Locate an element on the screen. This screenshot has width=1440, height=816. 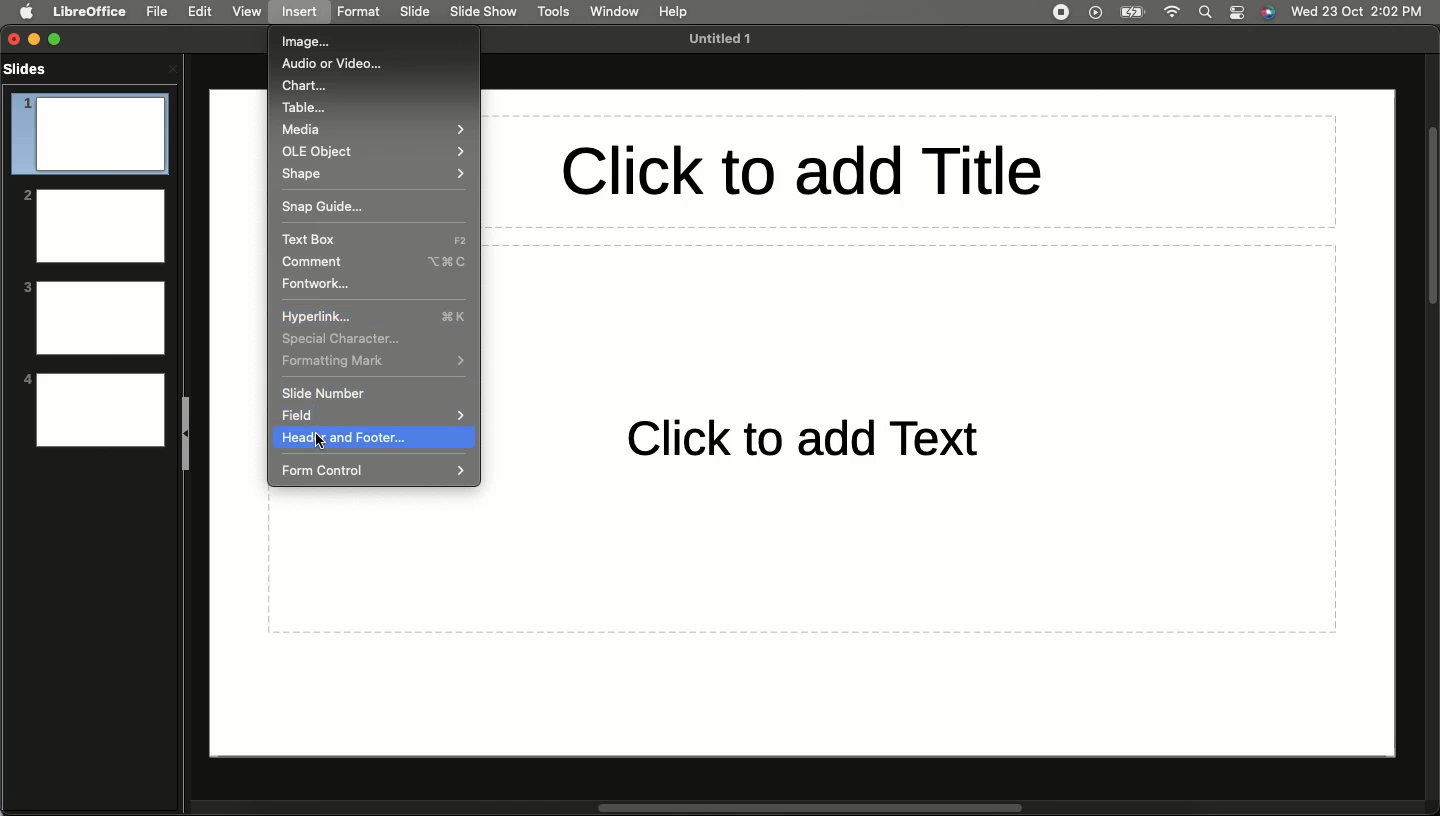
Charge is located at coordinates (1132, 12).